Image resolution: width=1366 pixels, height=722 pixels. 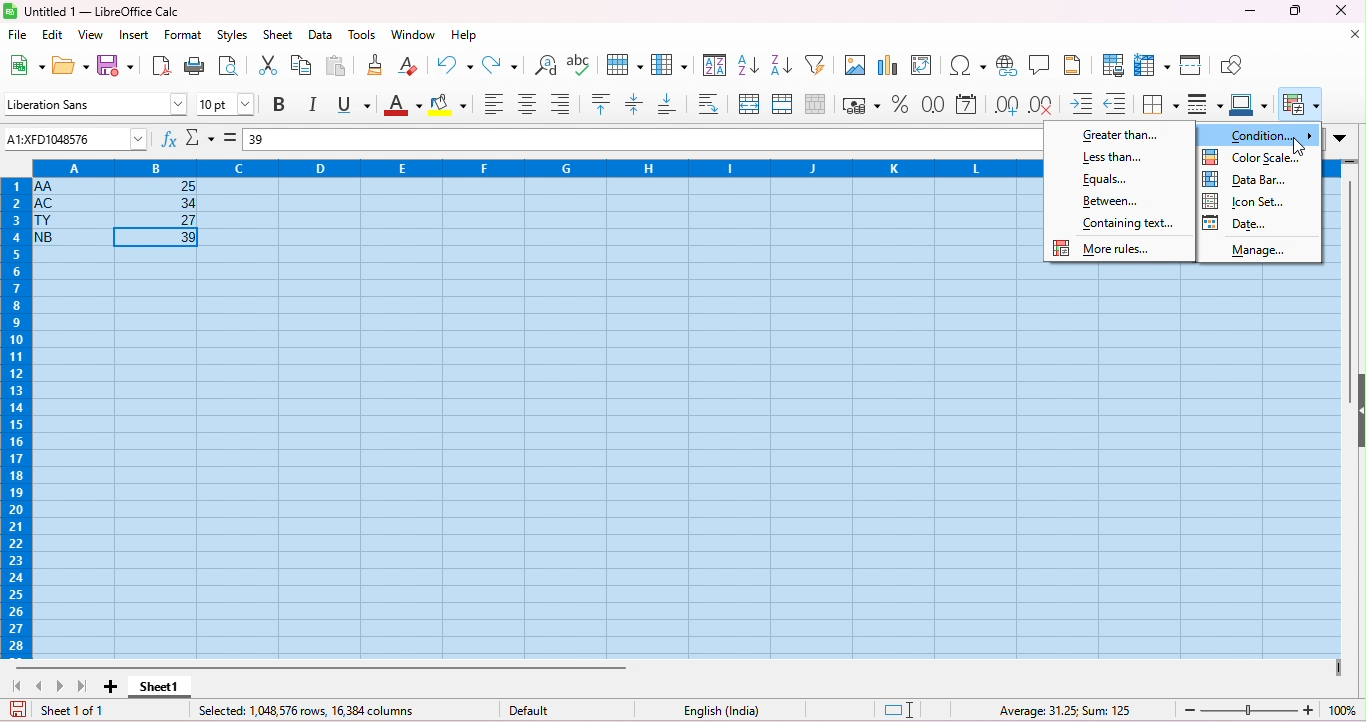 What do you see at coordinates (581, 65) in the screenshot?
I see `spelling` at bounding box center [581, 65].